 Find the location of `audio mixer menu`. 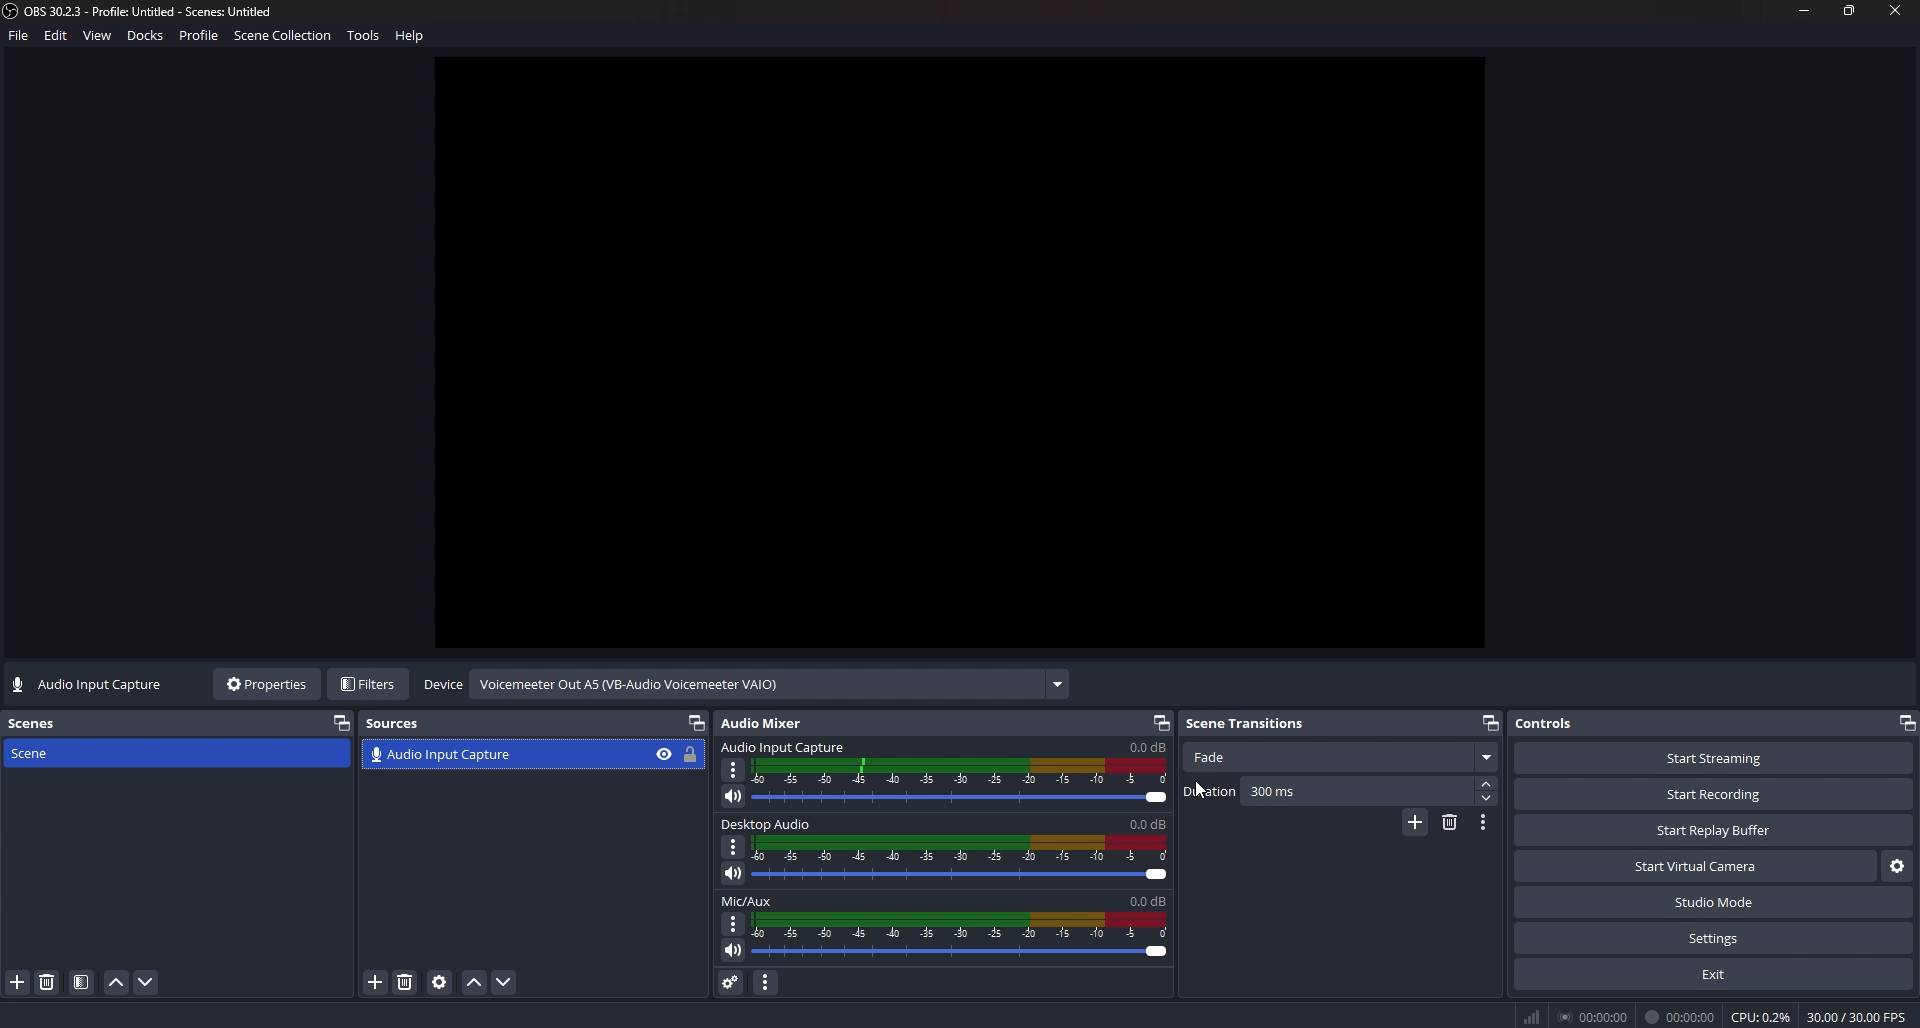

audio mixer menu is located at coordinates (767, 981).